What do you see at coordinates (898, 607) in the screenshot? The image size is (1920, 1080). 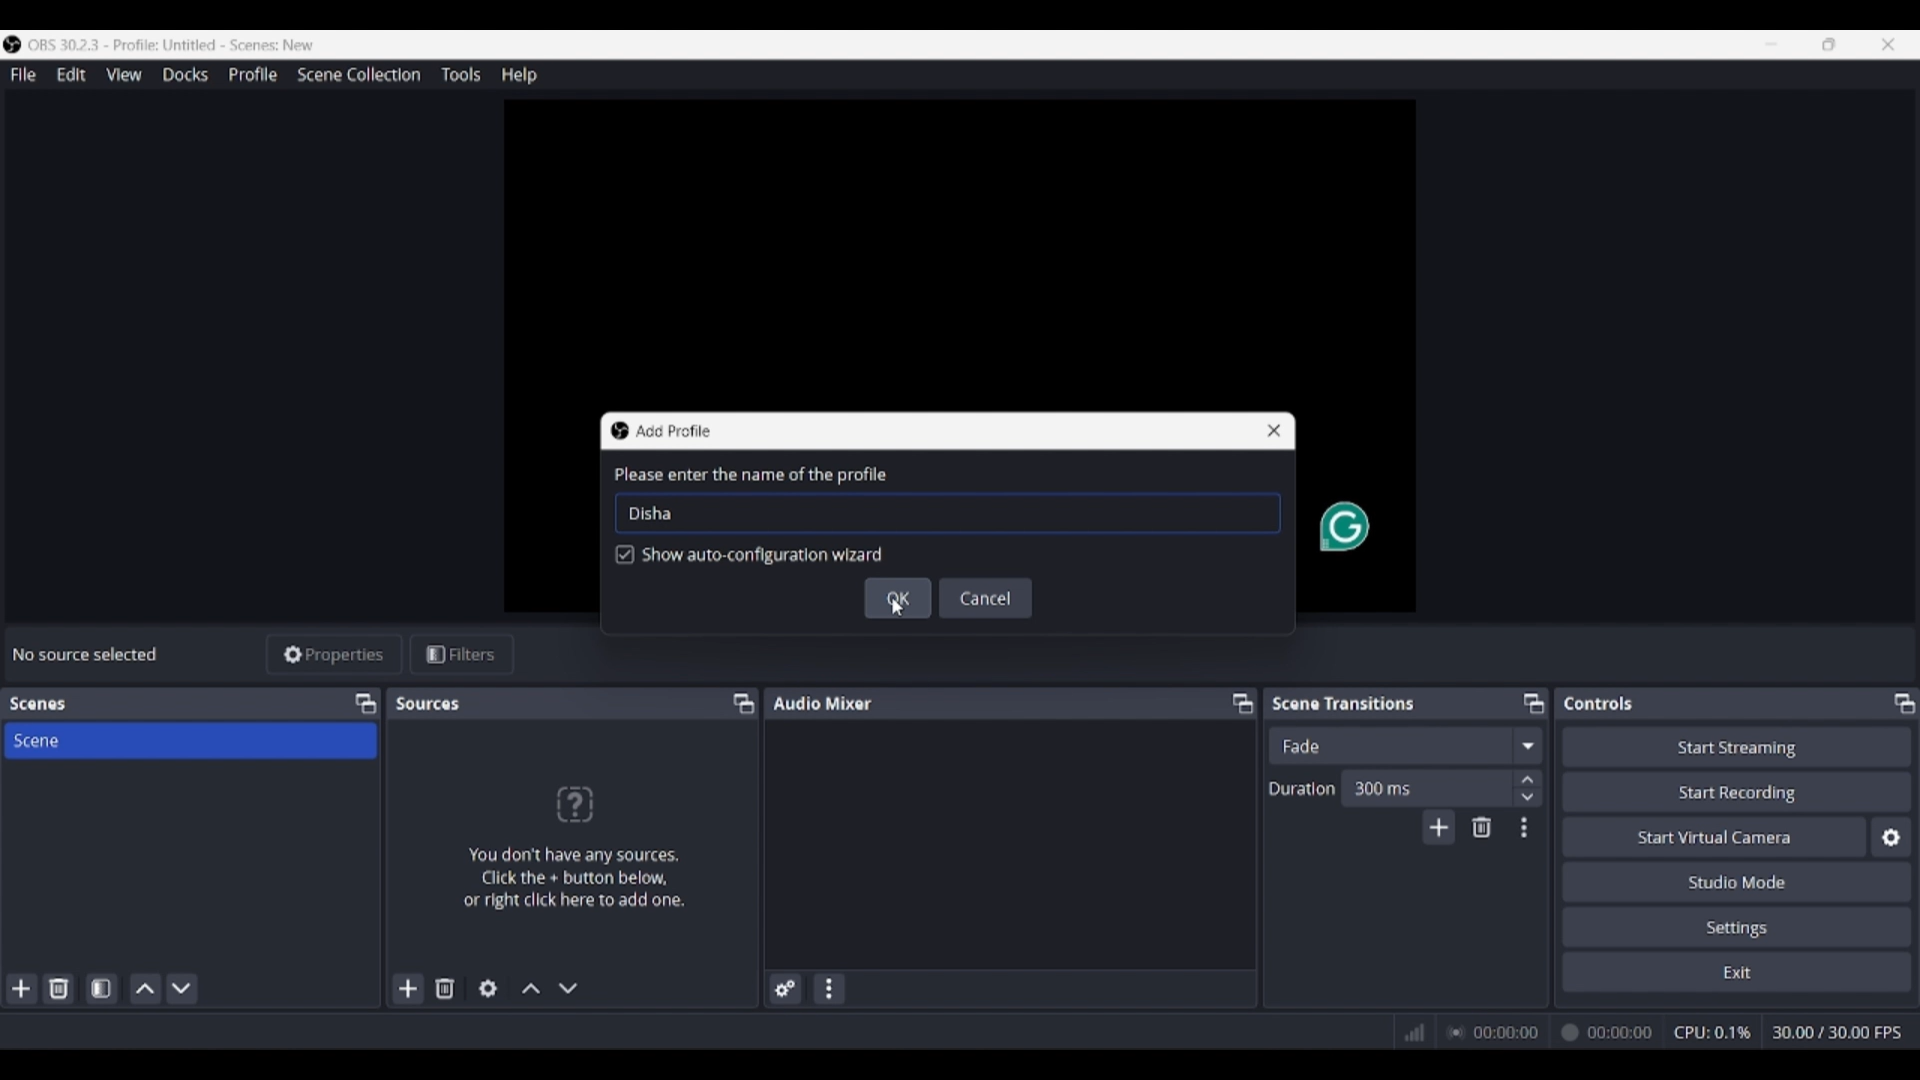 I see `Save inputs made` at bounding box center [898, 607].